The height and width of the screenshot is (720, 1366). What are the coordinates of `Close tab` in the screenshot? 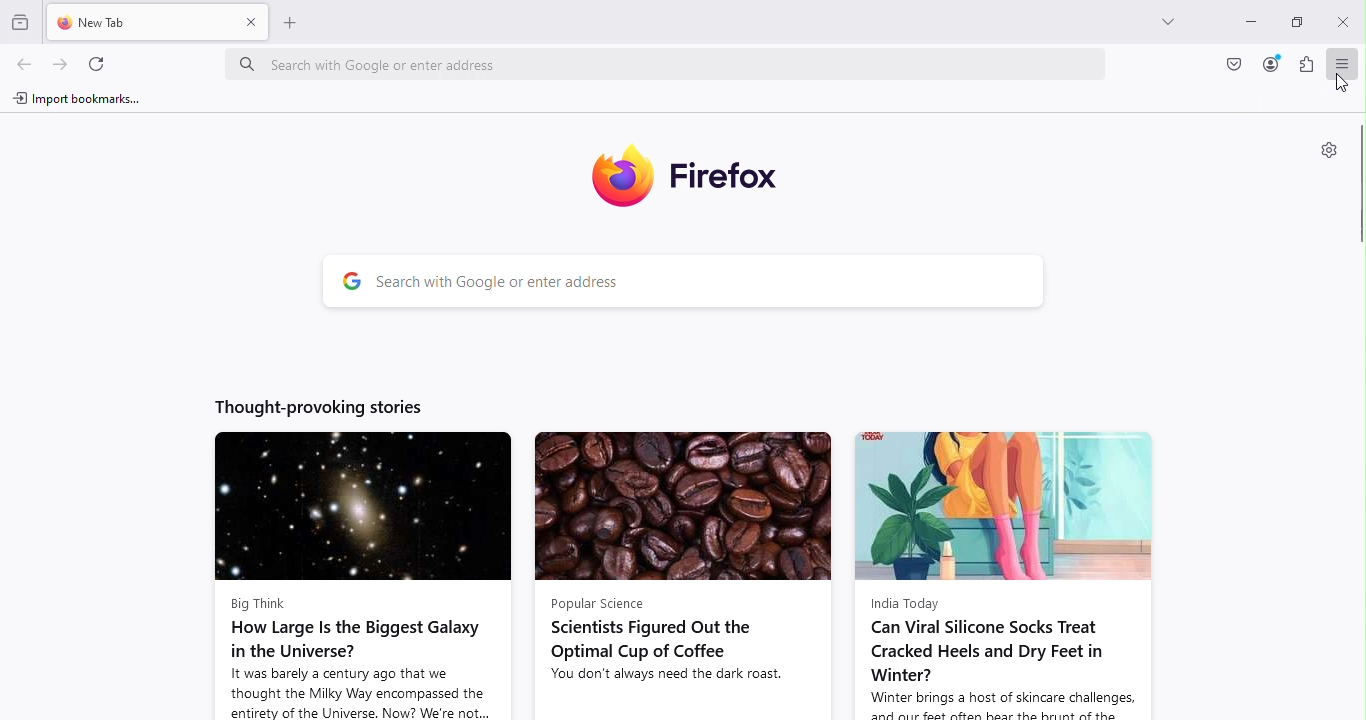 It's located at (1346, 18).